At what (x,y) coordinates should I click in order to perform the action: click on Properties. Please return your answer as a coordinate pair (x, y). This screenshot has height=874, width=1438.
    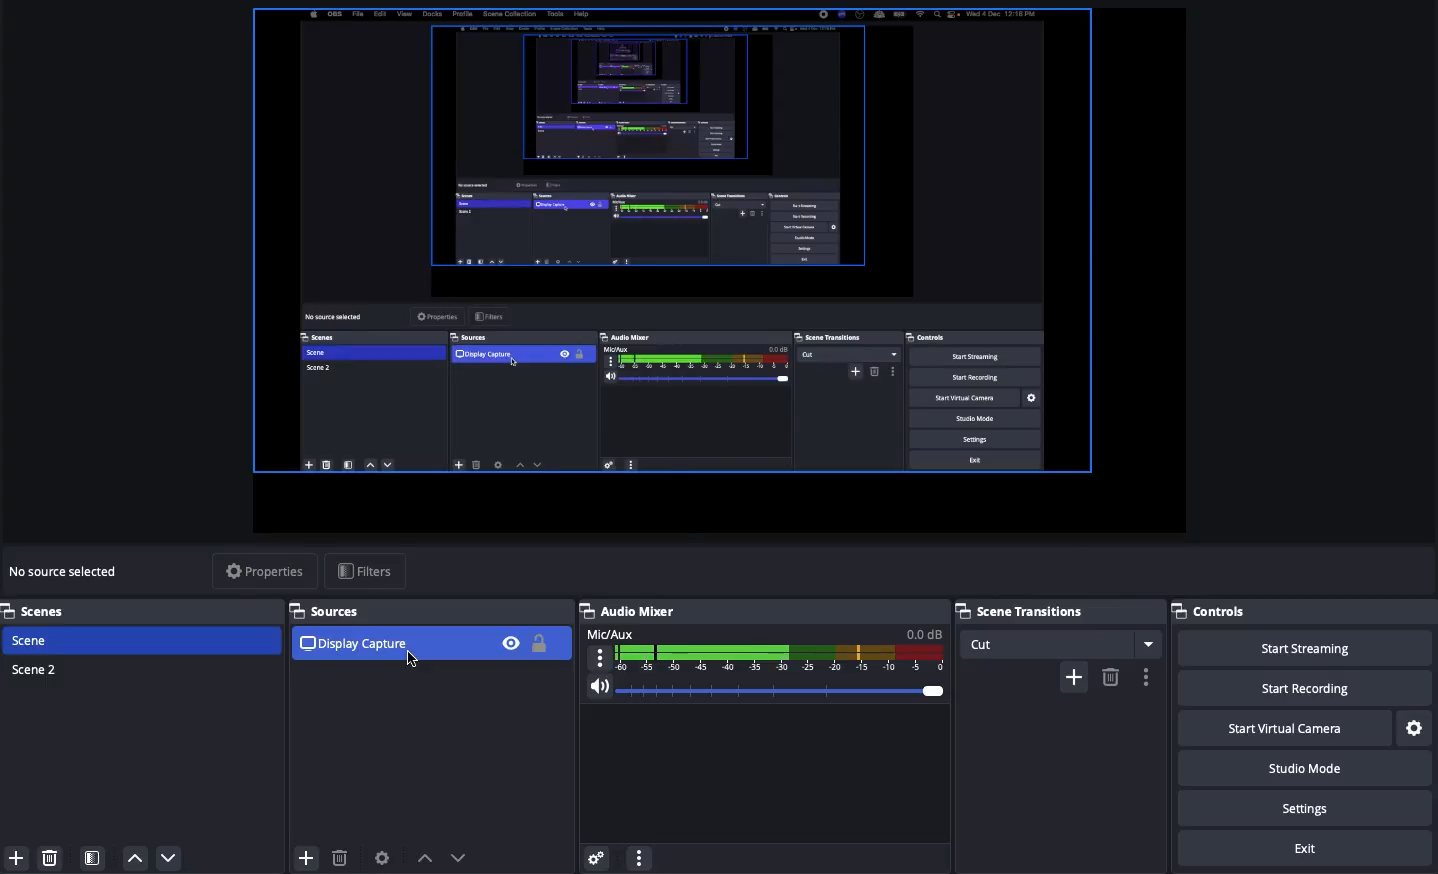
    Looking at the image, I should click on (264, 570).